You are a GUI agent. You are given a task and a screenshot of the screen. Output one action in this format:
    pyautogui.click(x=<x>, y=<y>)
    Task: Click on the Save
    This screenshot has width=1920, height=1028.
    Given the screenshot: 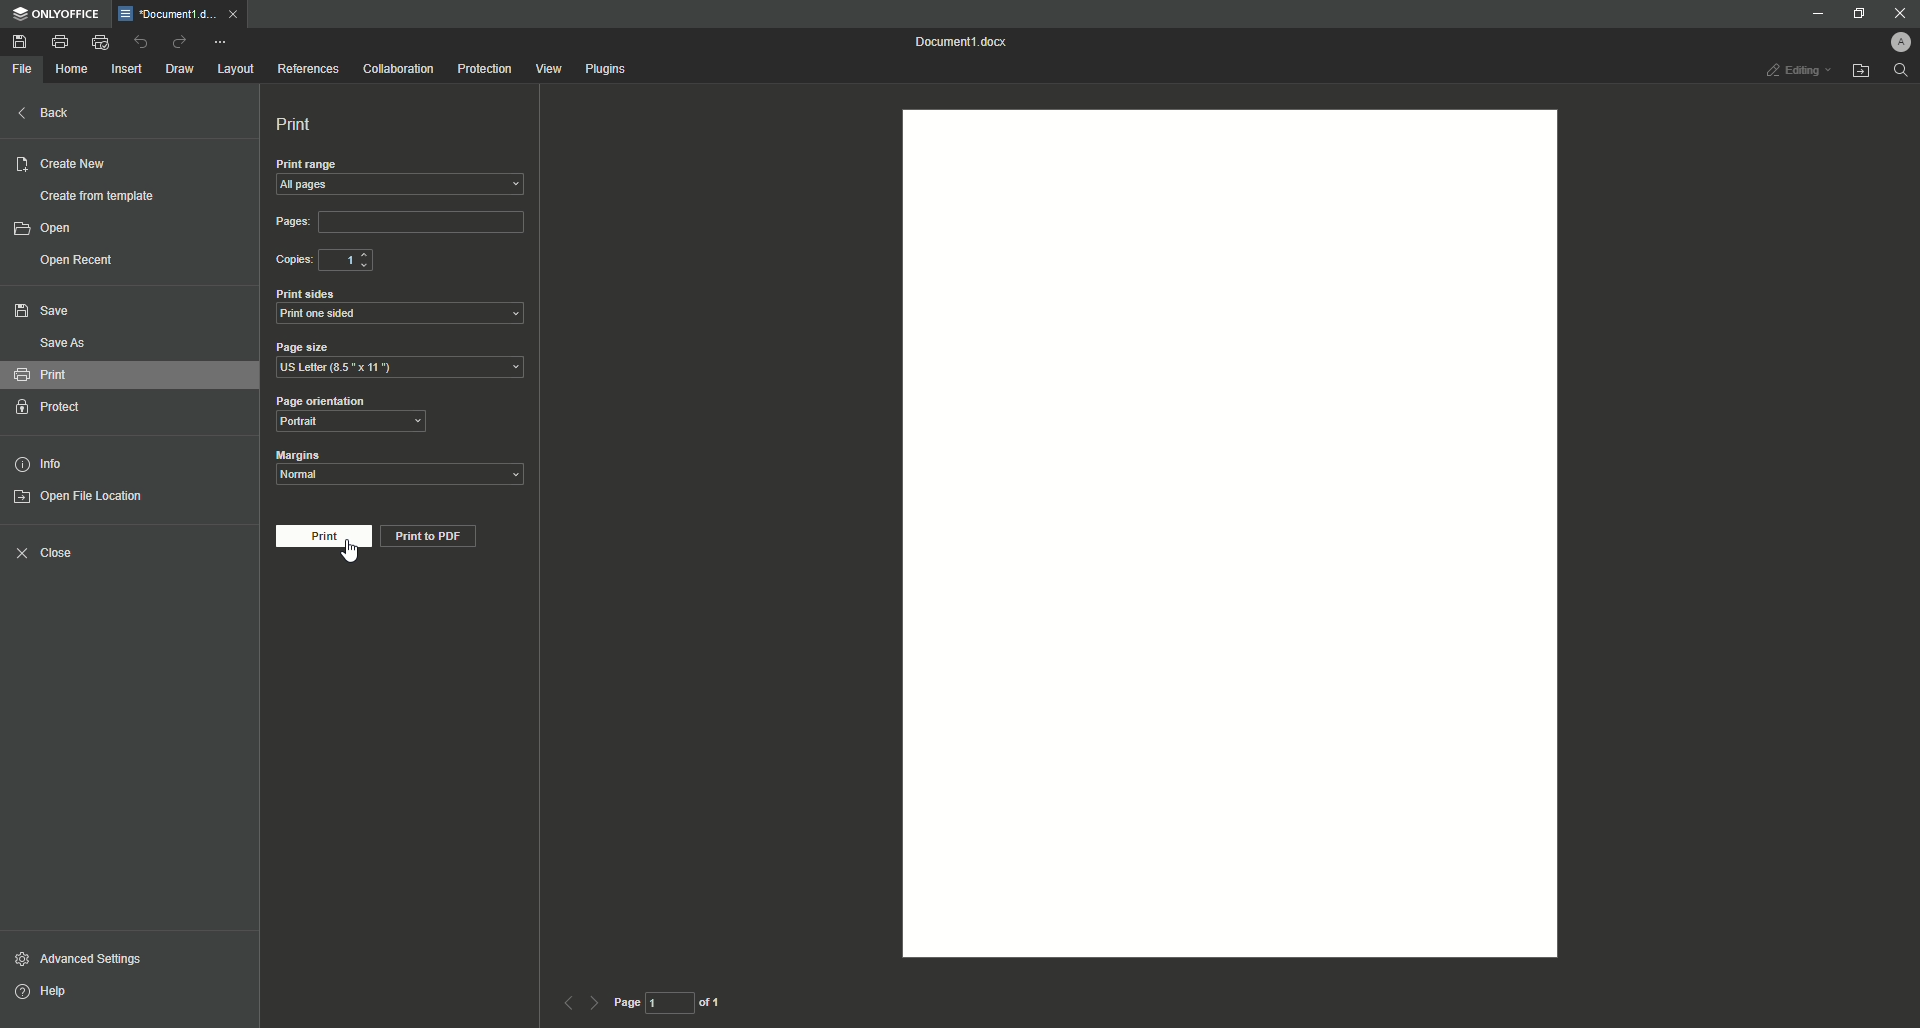 What is the action you would take?
    pyautogui.click(x=51, y=311)
    